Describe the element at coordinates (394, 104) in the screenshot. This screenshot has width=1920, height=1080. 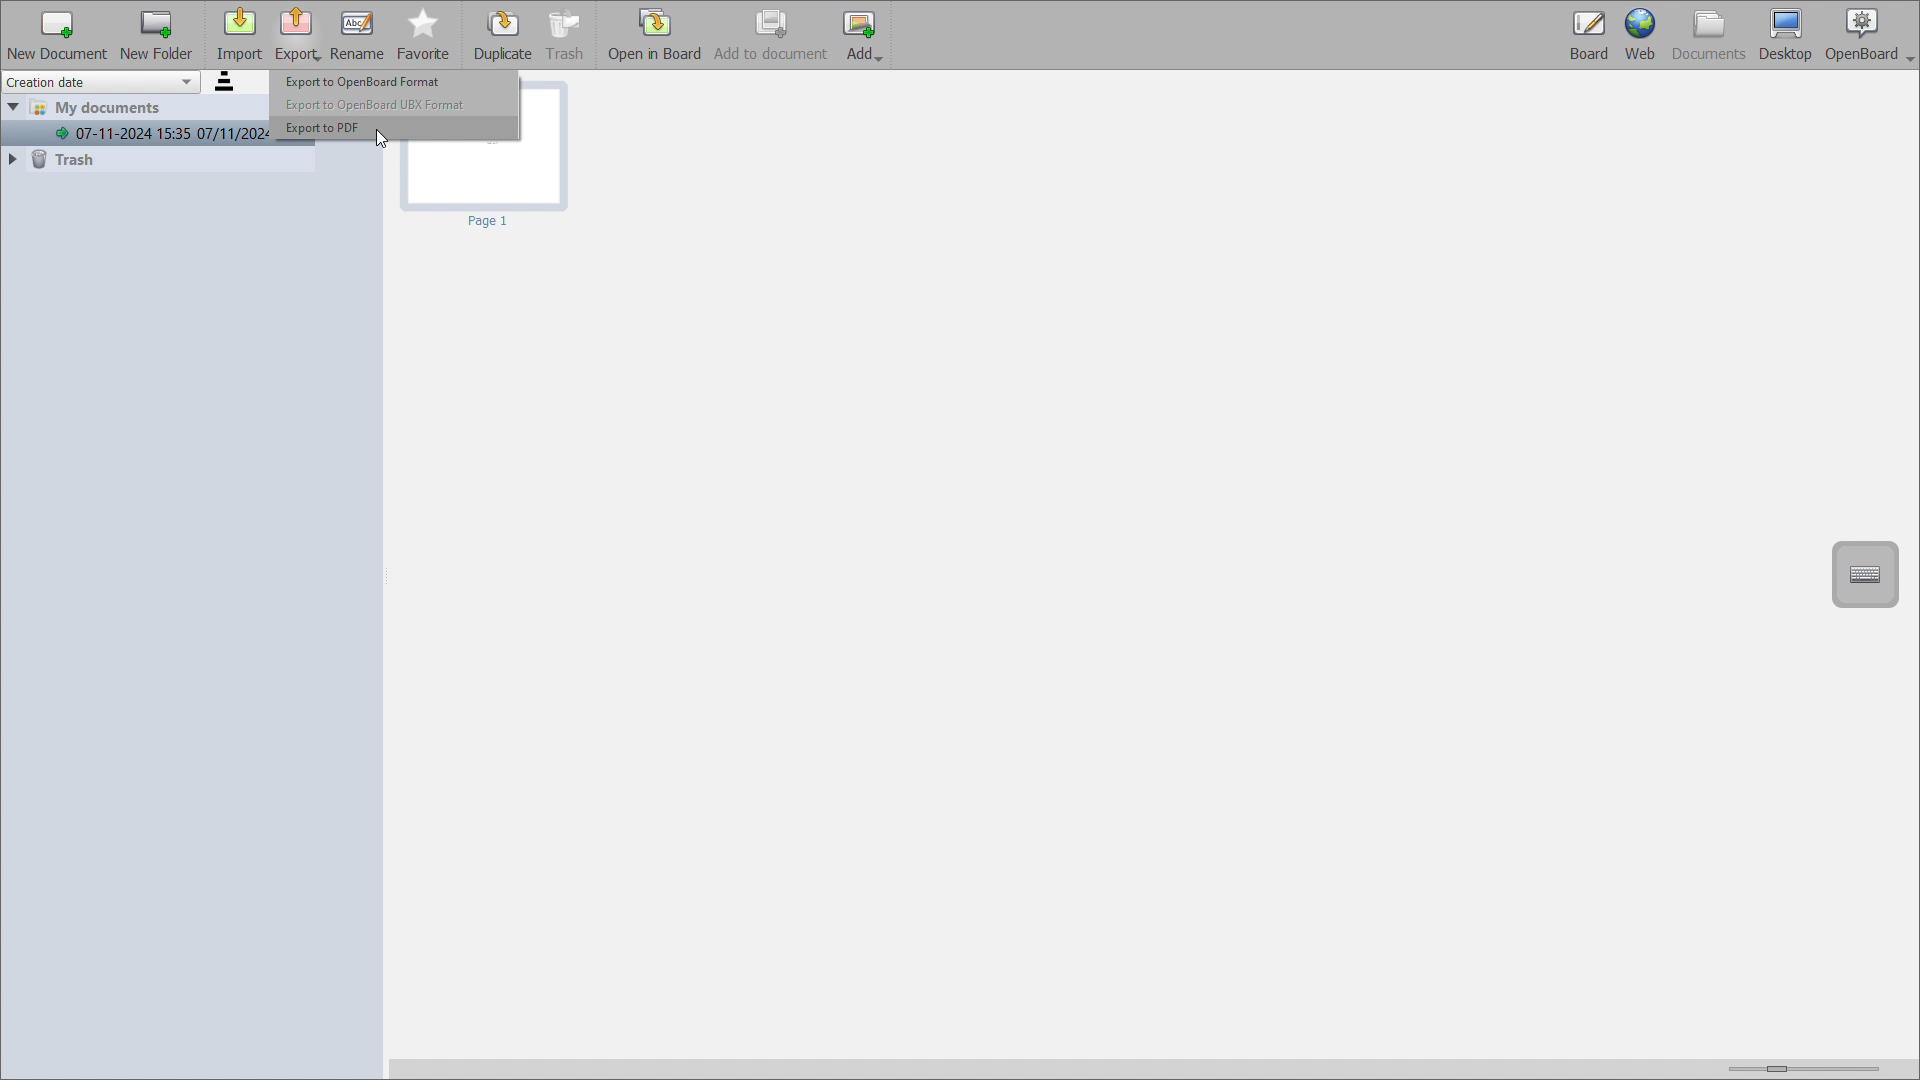
I see `export to openboard UBX format` at that location.